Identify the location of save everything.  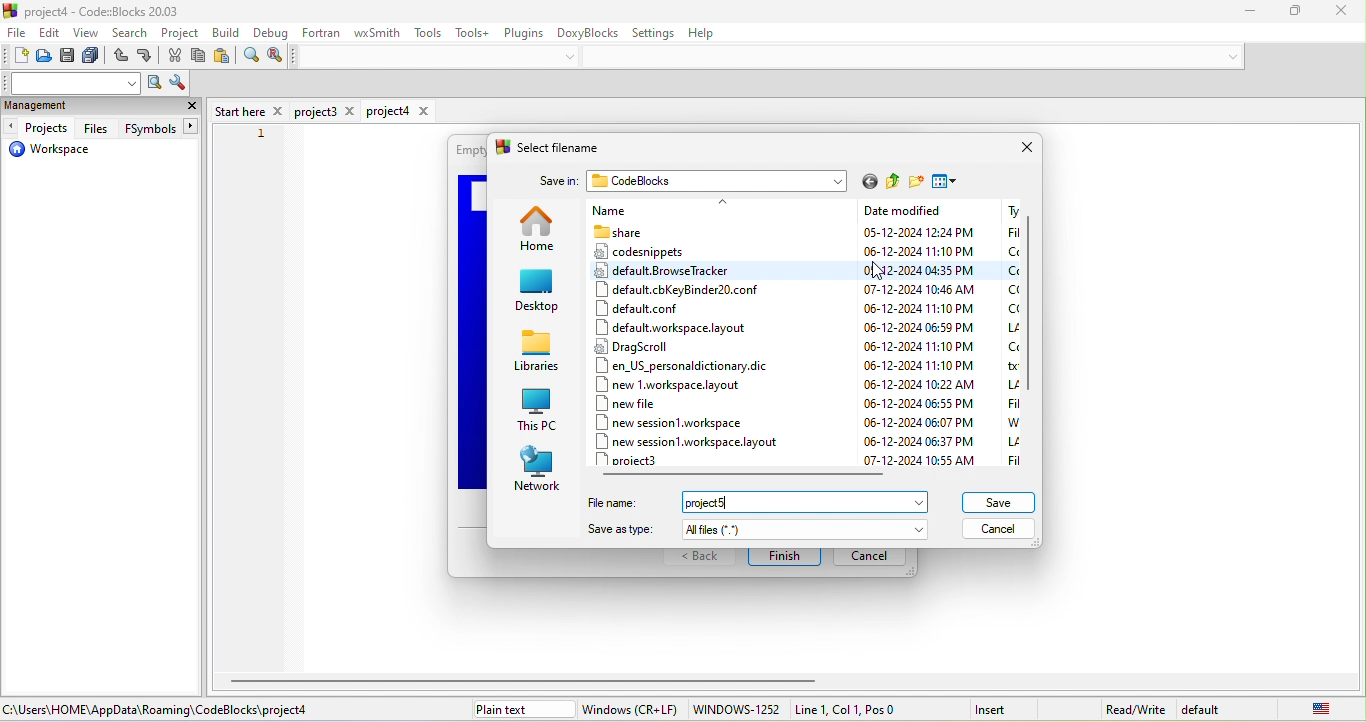
(94, 58).